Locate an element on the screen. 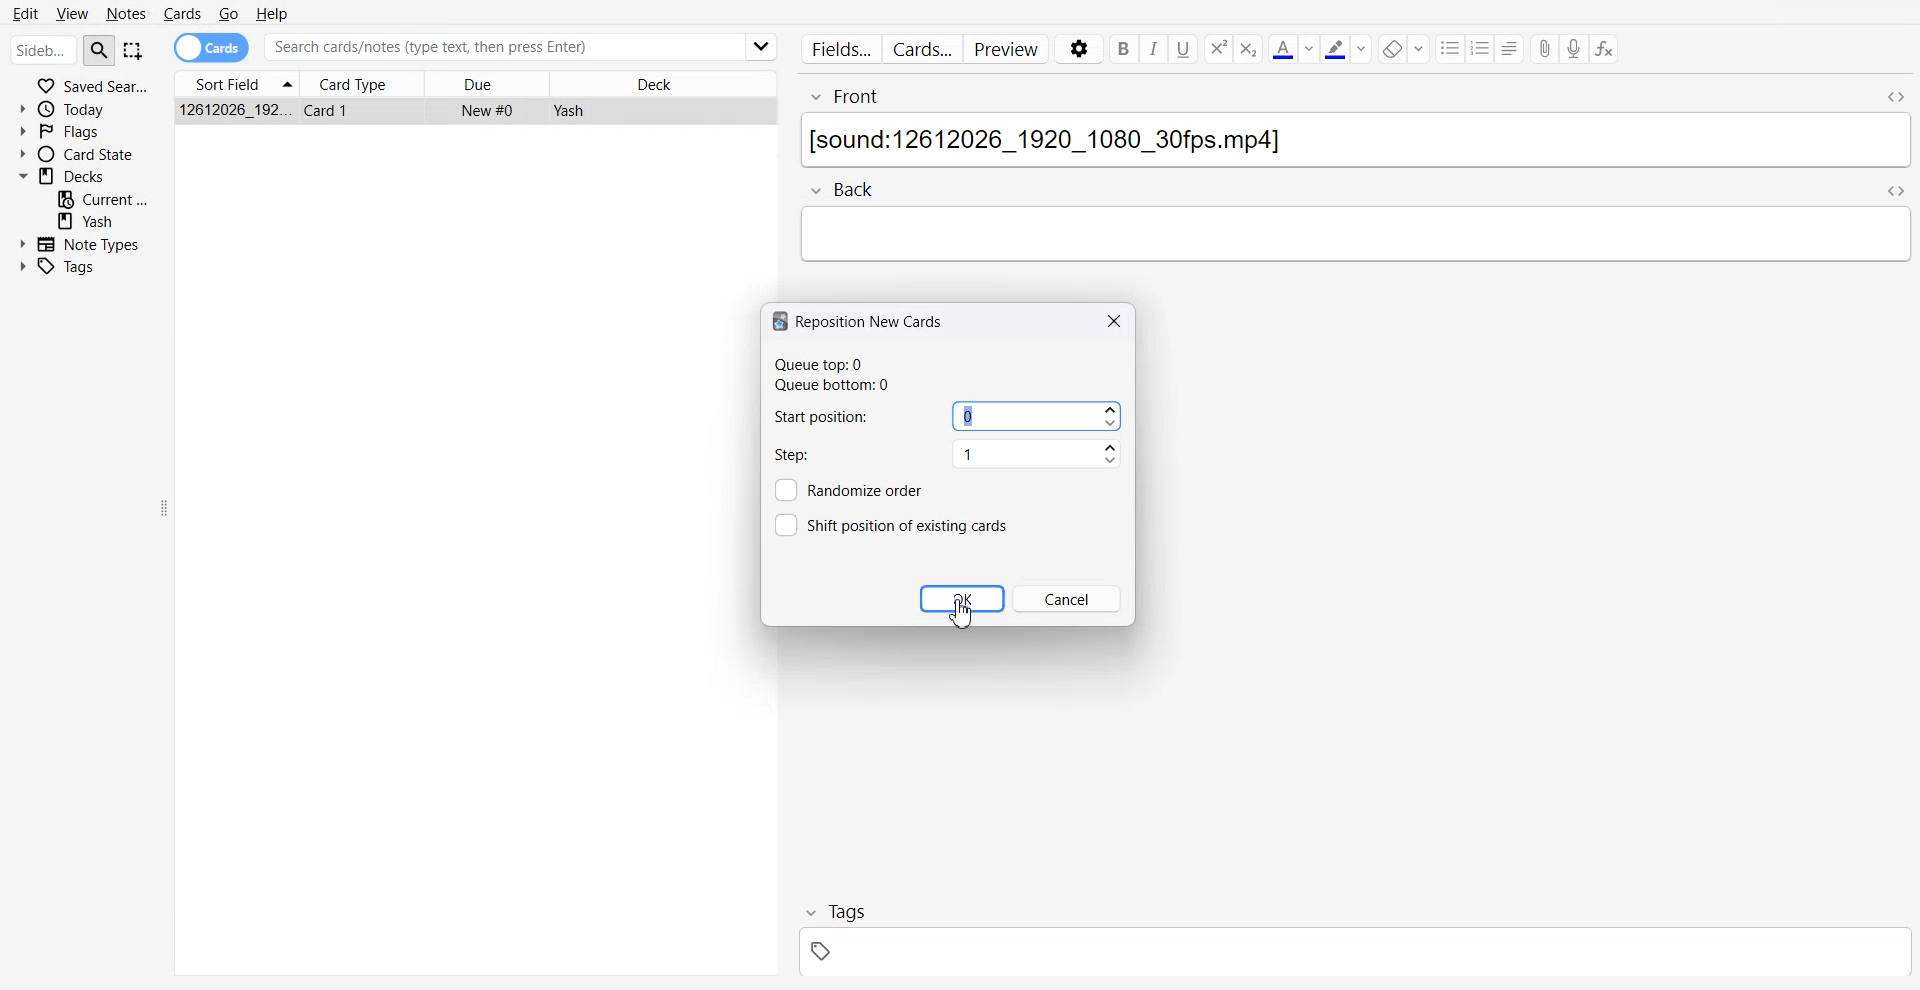  Card Type is located at coordinates (366, 82).